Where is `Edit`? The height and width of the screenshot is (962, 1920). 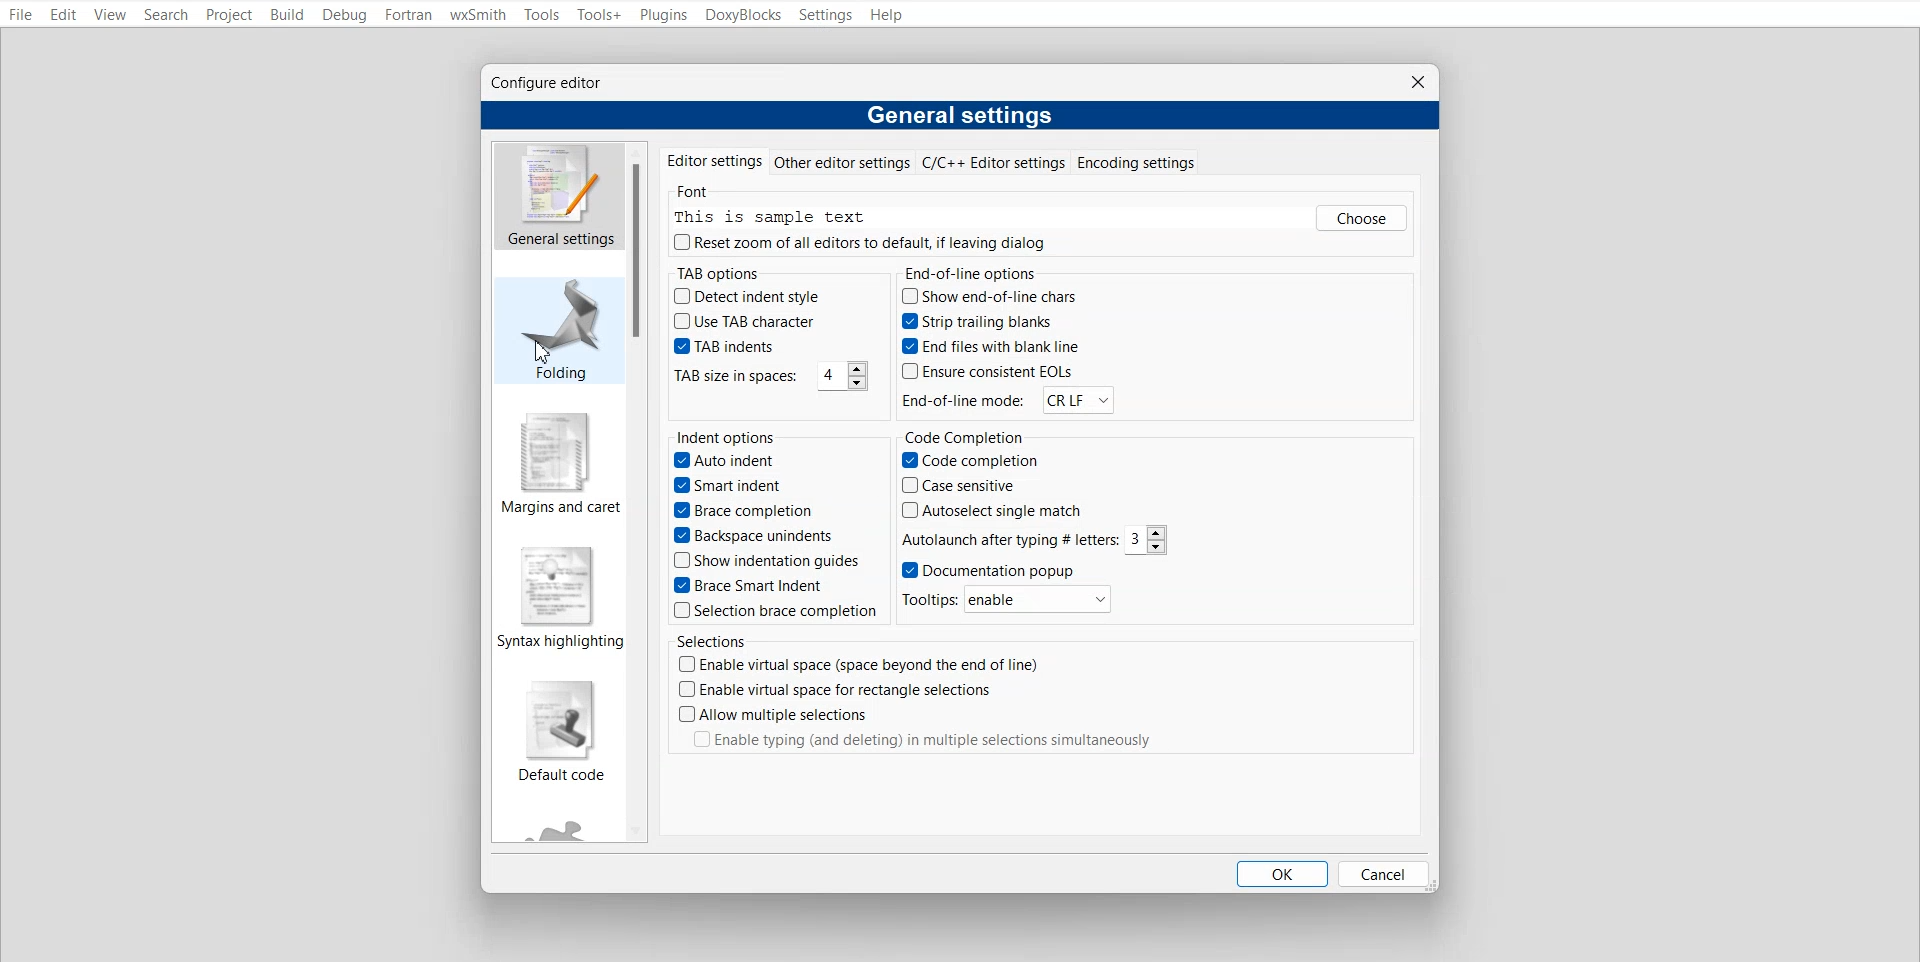 Edit is located at coordinates (65, 15).